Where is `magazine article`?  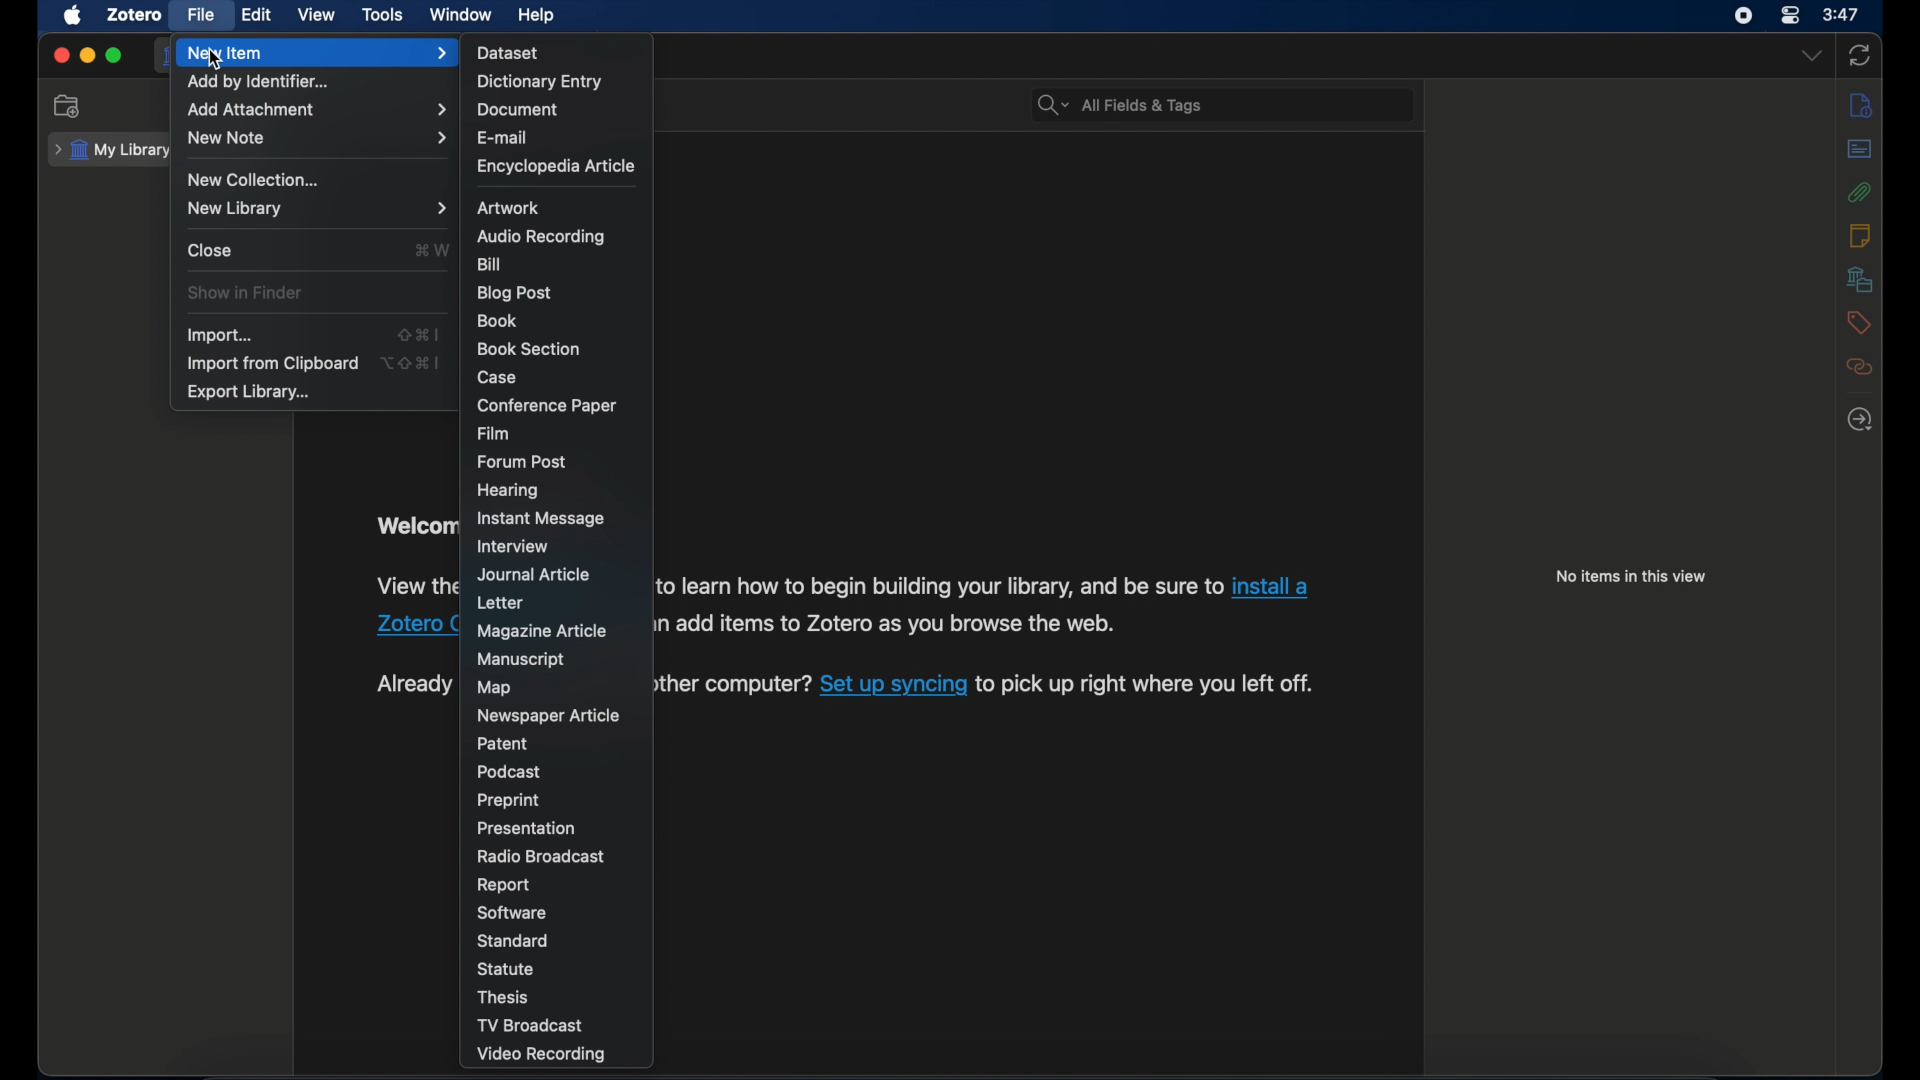
magazine article is located at coordinates (542, 631).